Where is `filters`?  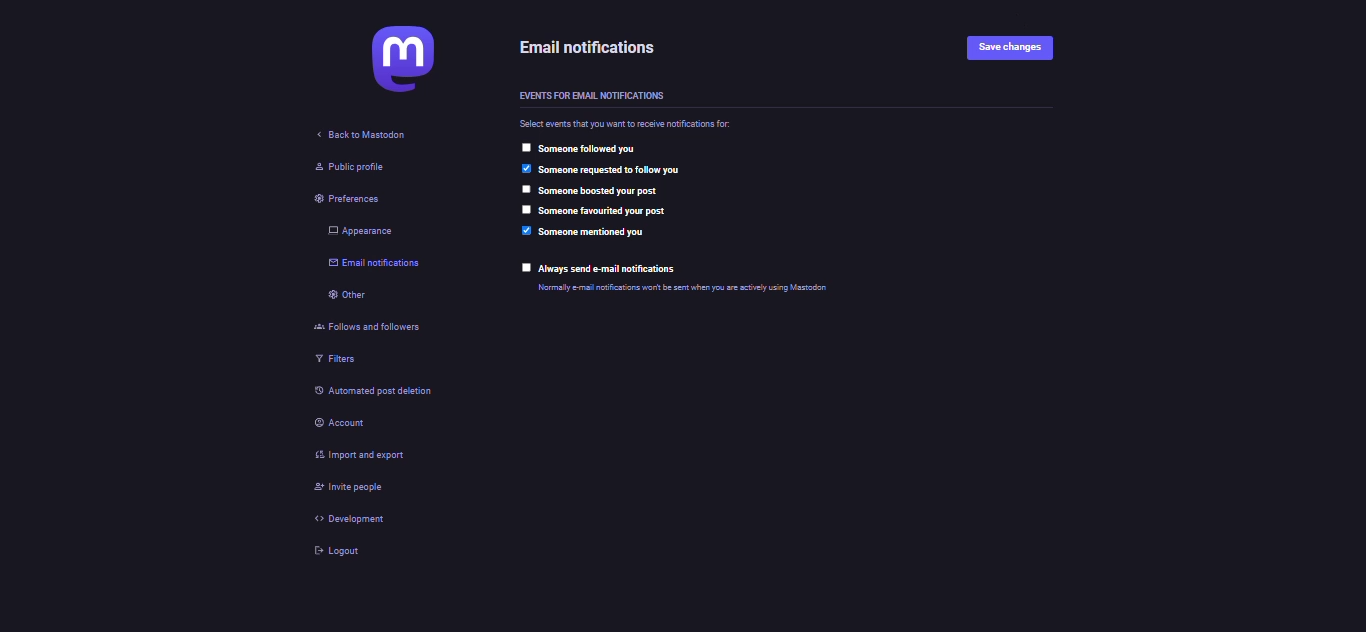 filters is located at coordinates (332, 358).